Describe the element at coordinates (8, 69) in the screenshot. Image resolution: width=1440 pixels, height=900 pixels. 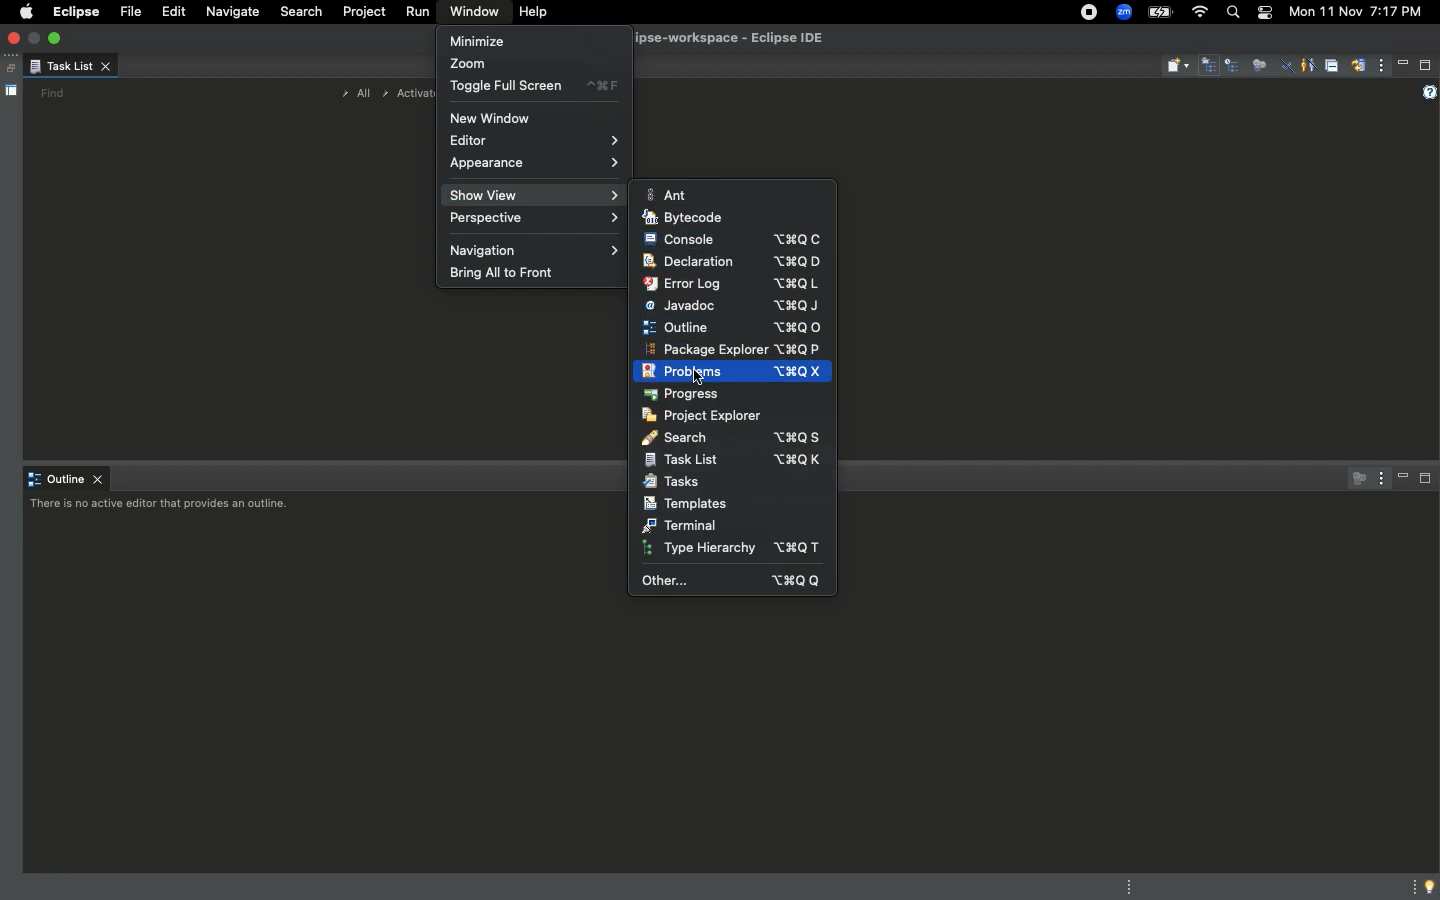
I see `Restore` at that location.